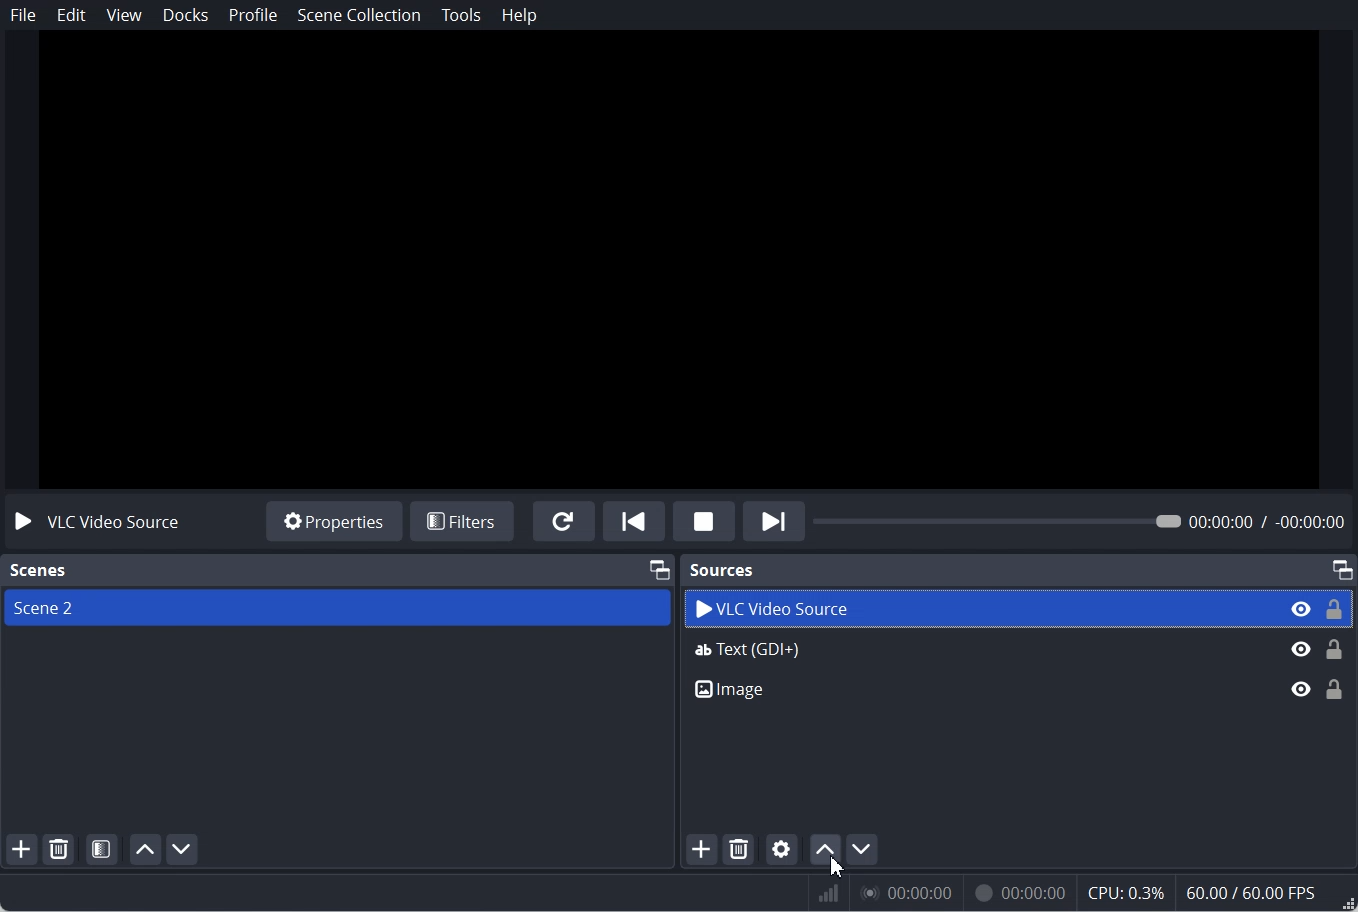  What do you see at coordinates (1019, 608) in the screenshot?
I see `VLC Video Source` at bounding box center [1019, 608].